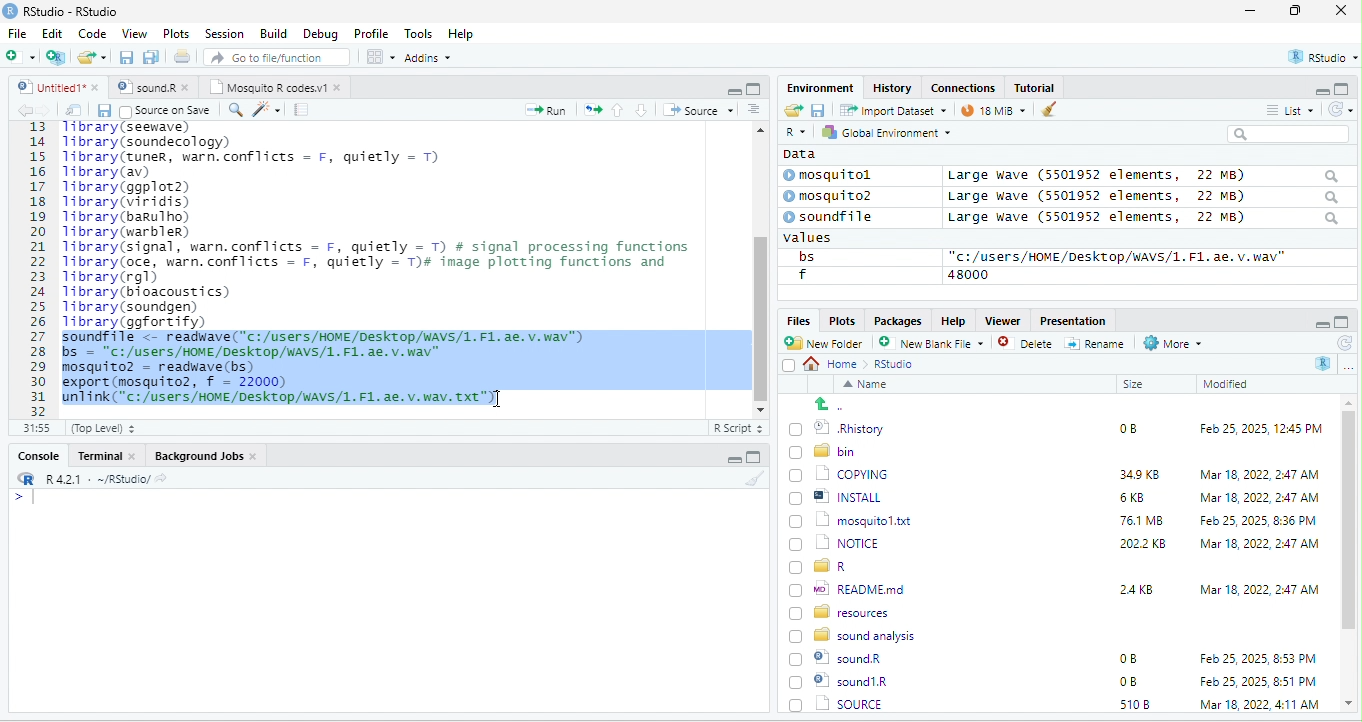 Image resolution: width=1362 pixels, height=722 pixels. Describe the element at coordinates (834, 194) in the screenshot. I see `© mosquito?` at that location.